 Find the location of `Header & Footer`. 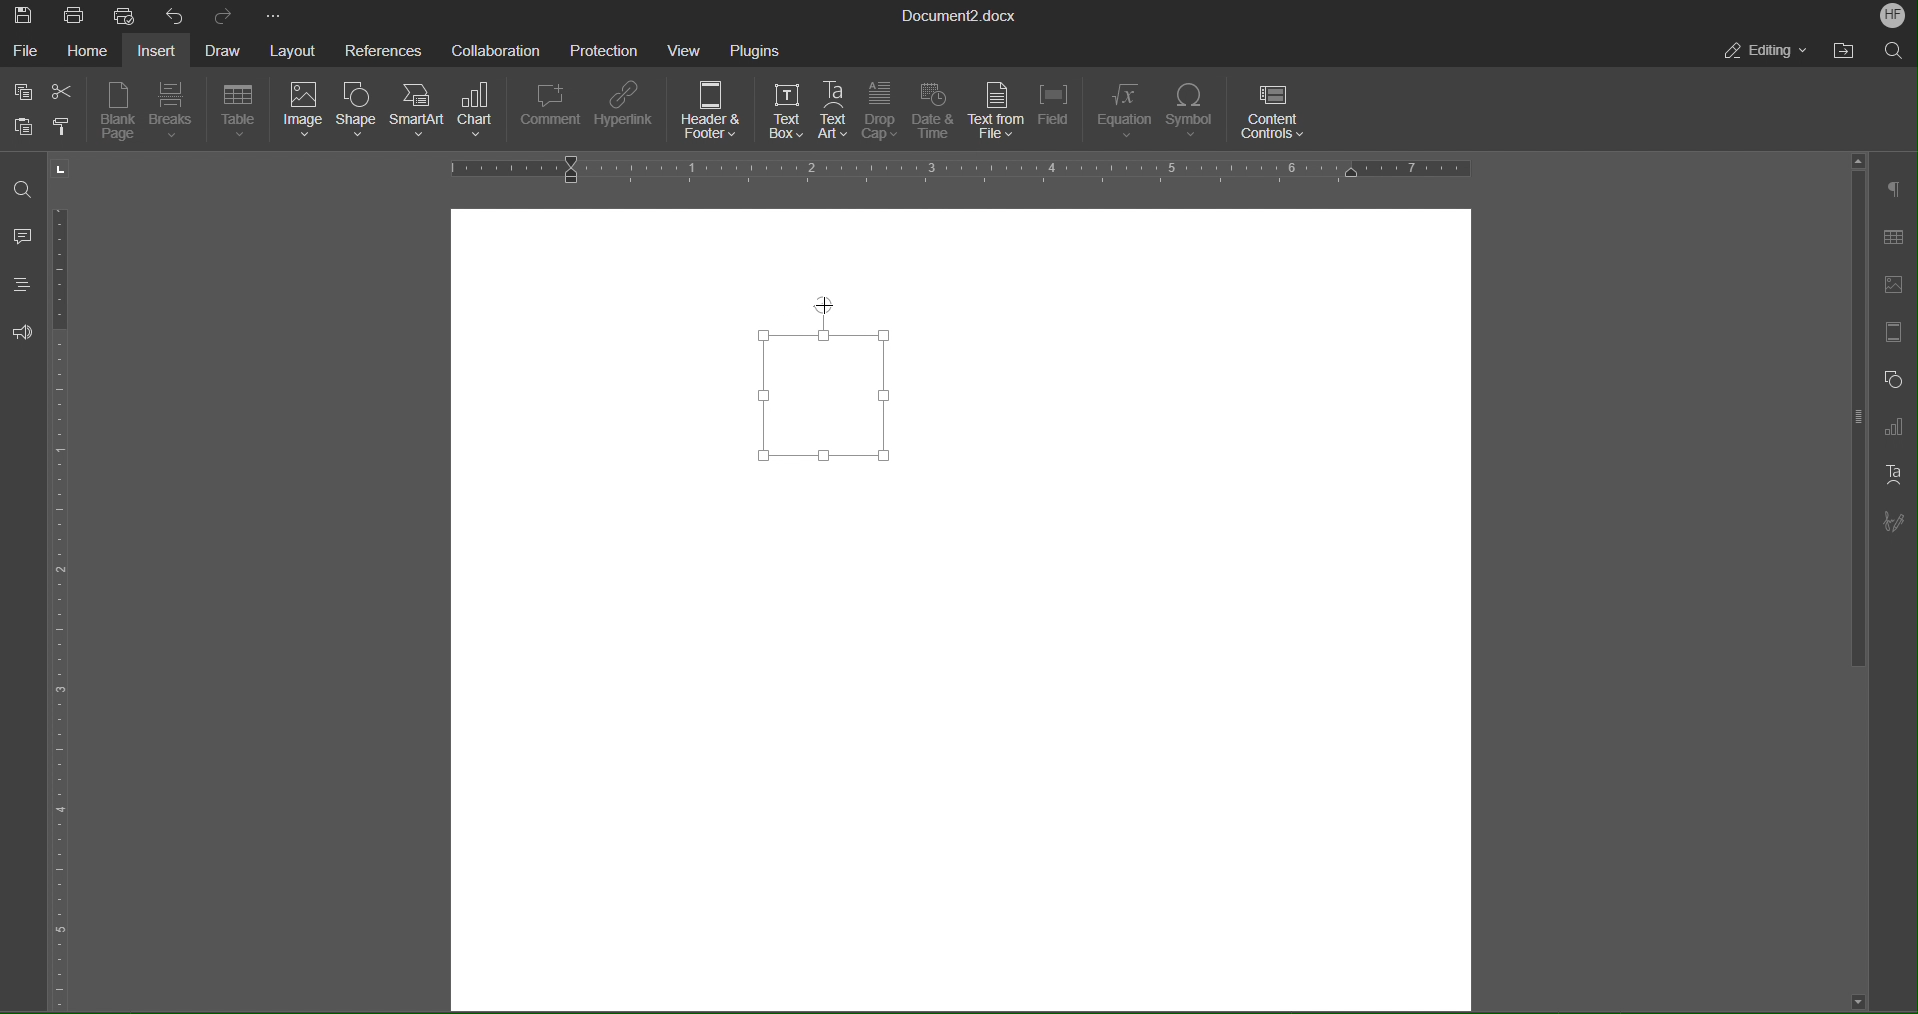

Header & Footer is located at coordinates (713, 113).